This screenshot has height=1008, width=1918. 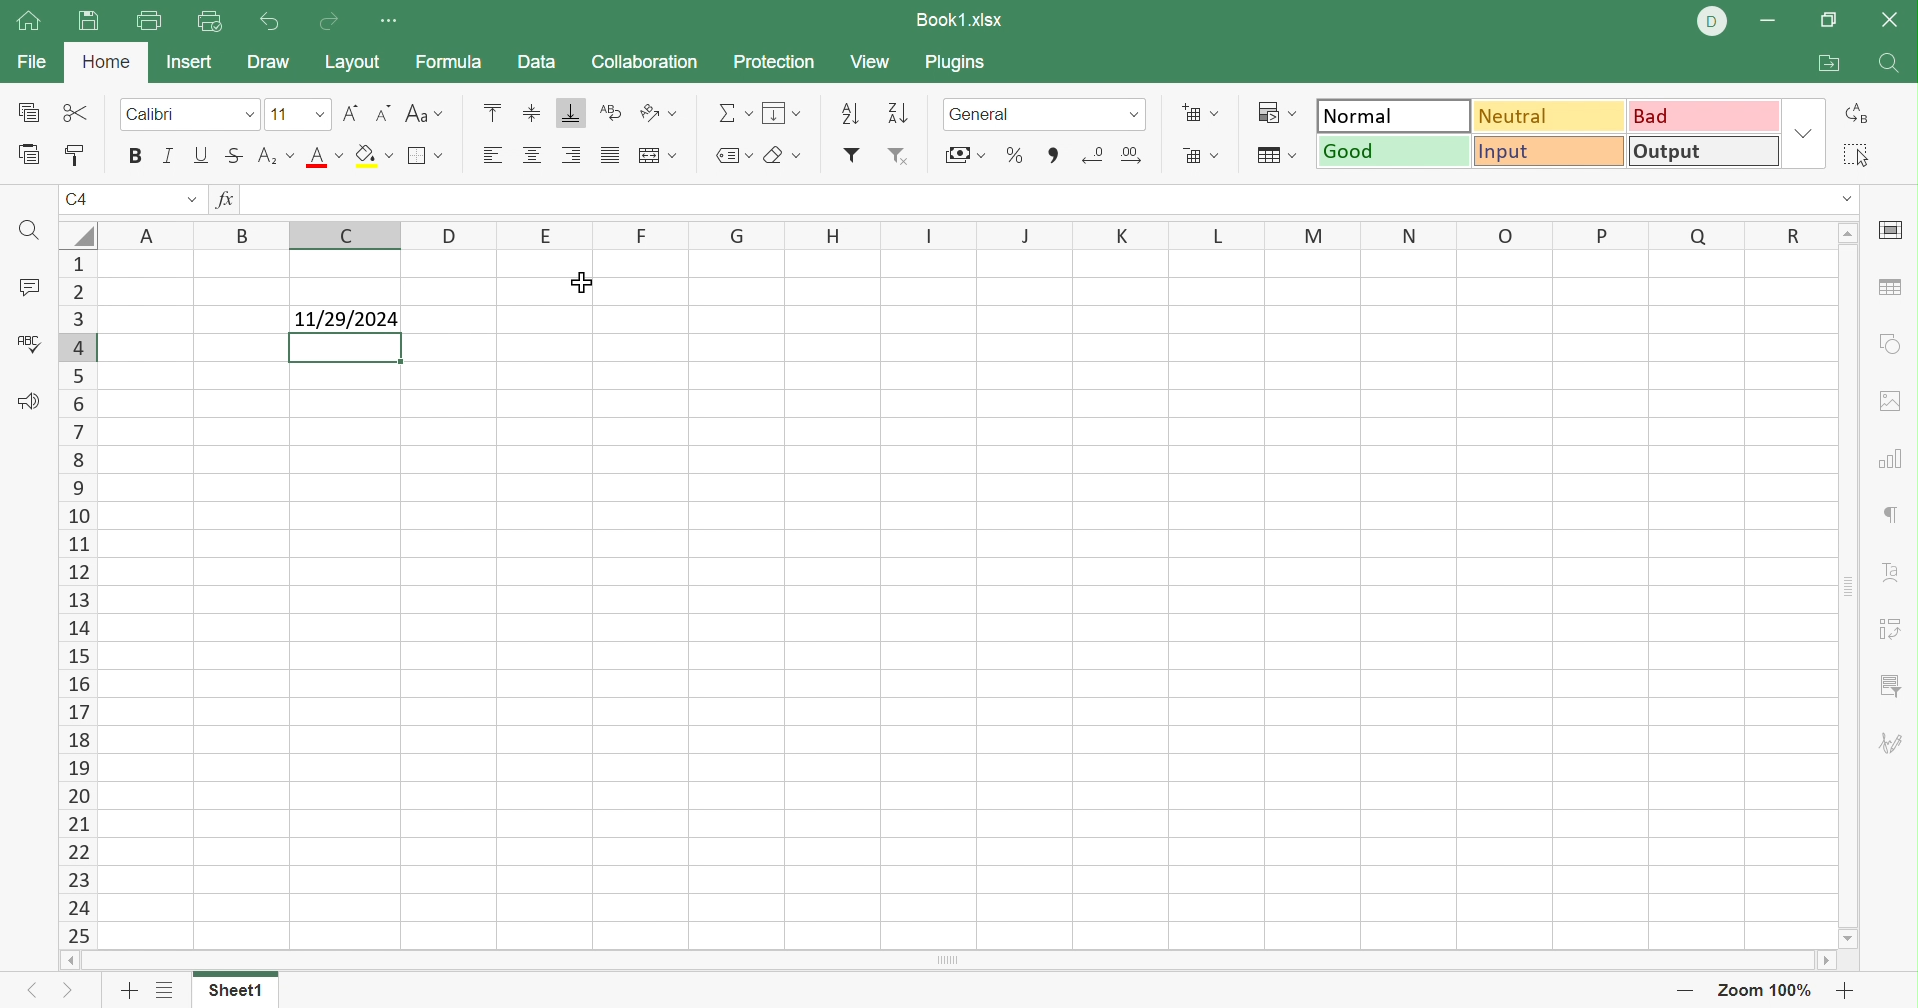 What do you see at coordinates (324, 158) in the screenshot?
I see `Font color` at bounding box center [324, 158].